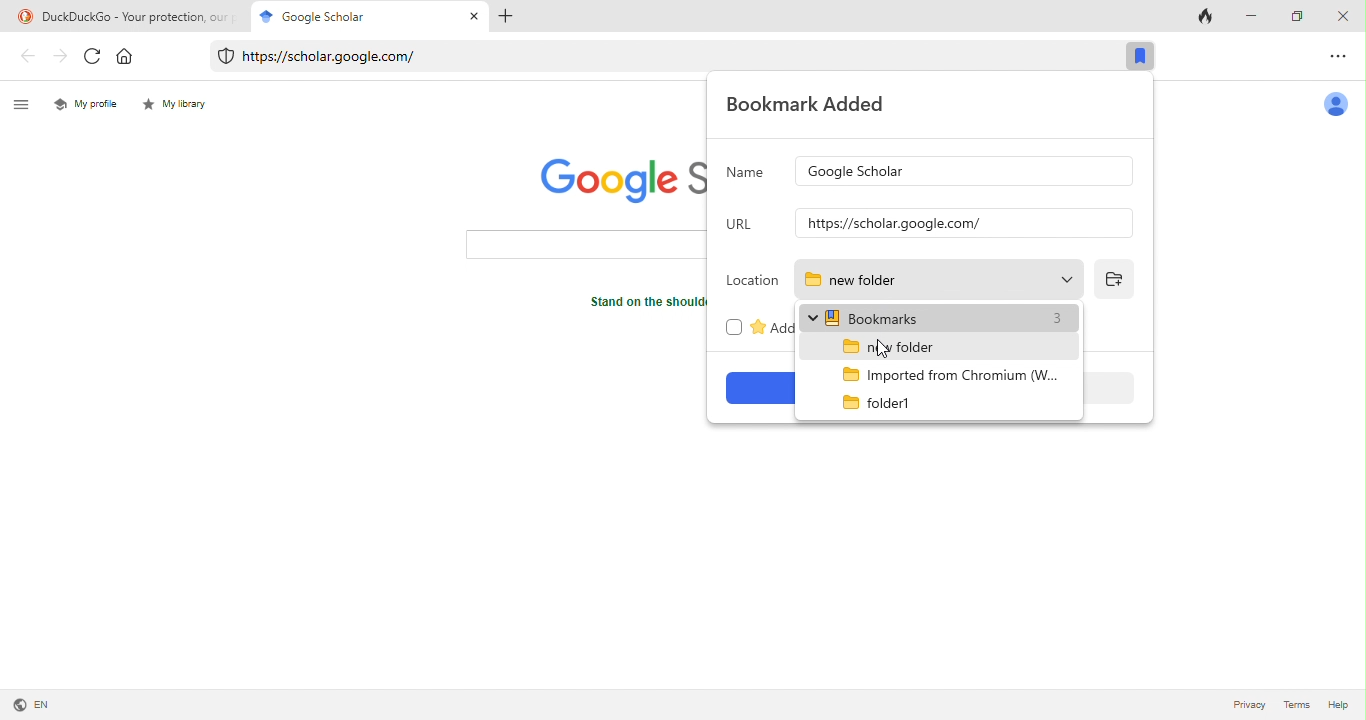  Describe the element at coordinates (941, 317) in the screenshot. I see `bookmarks` at that location.